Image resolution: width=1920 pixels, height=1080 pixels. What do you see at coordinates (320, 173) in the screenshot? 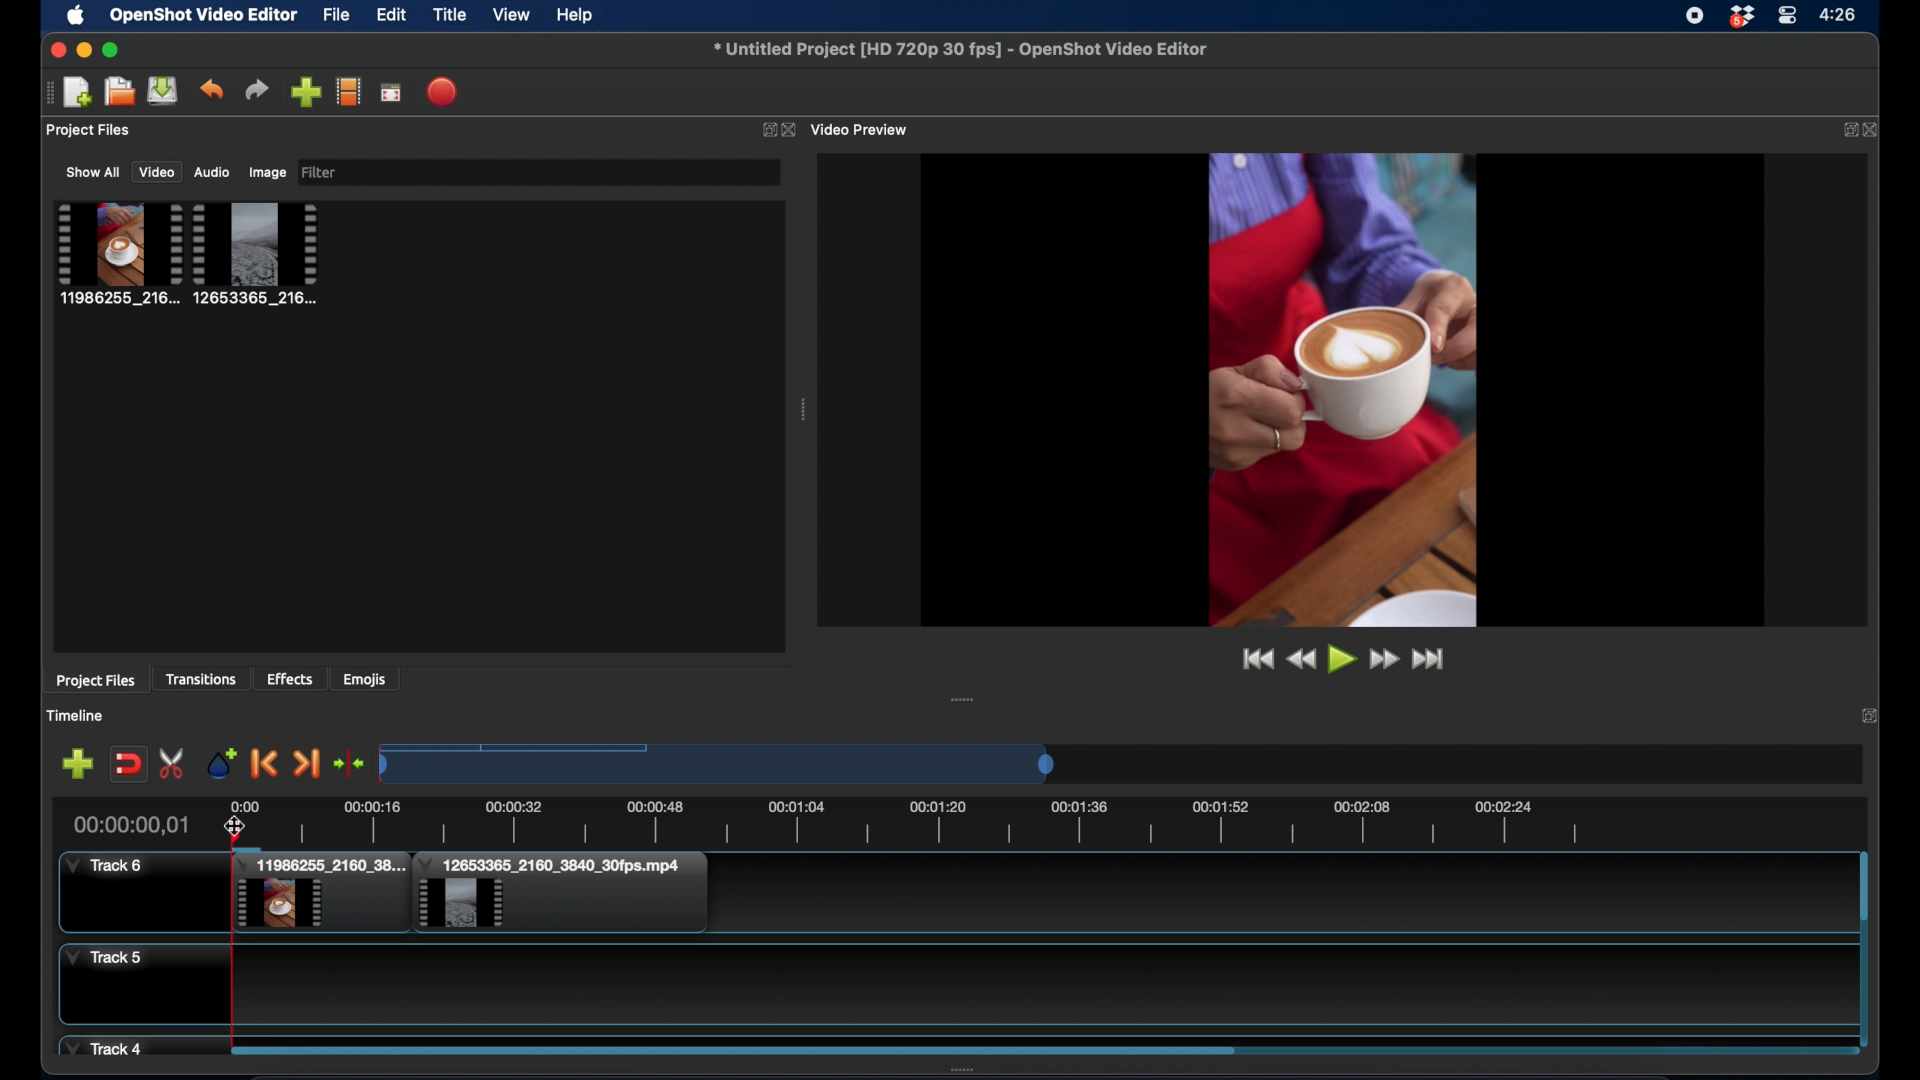
I see `filter` at bounding box center [320, 173].